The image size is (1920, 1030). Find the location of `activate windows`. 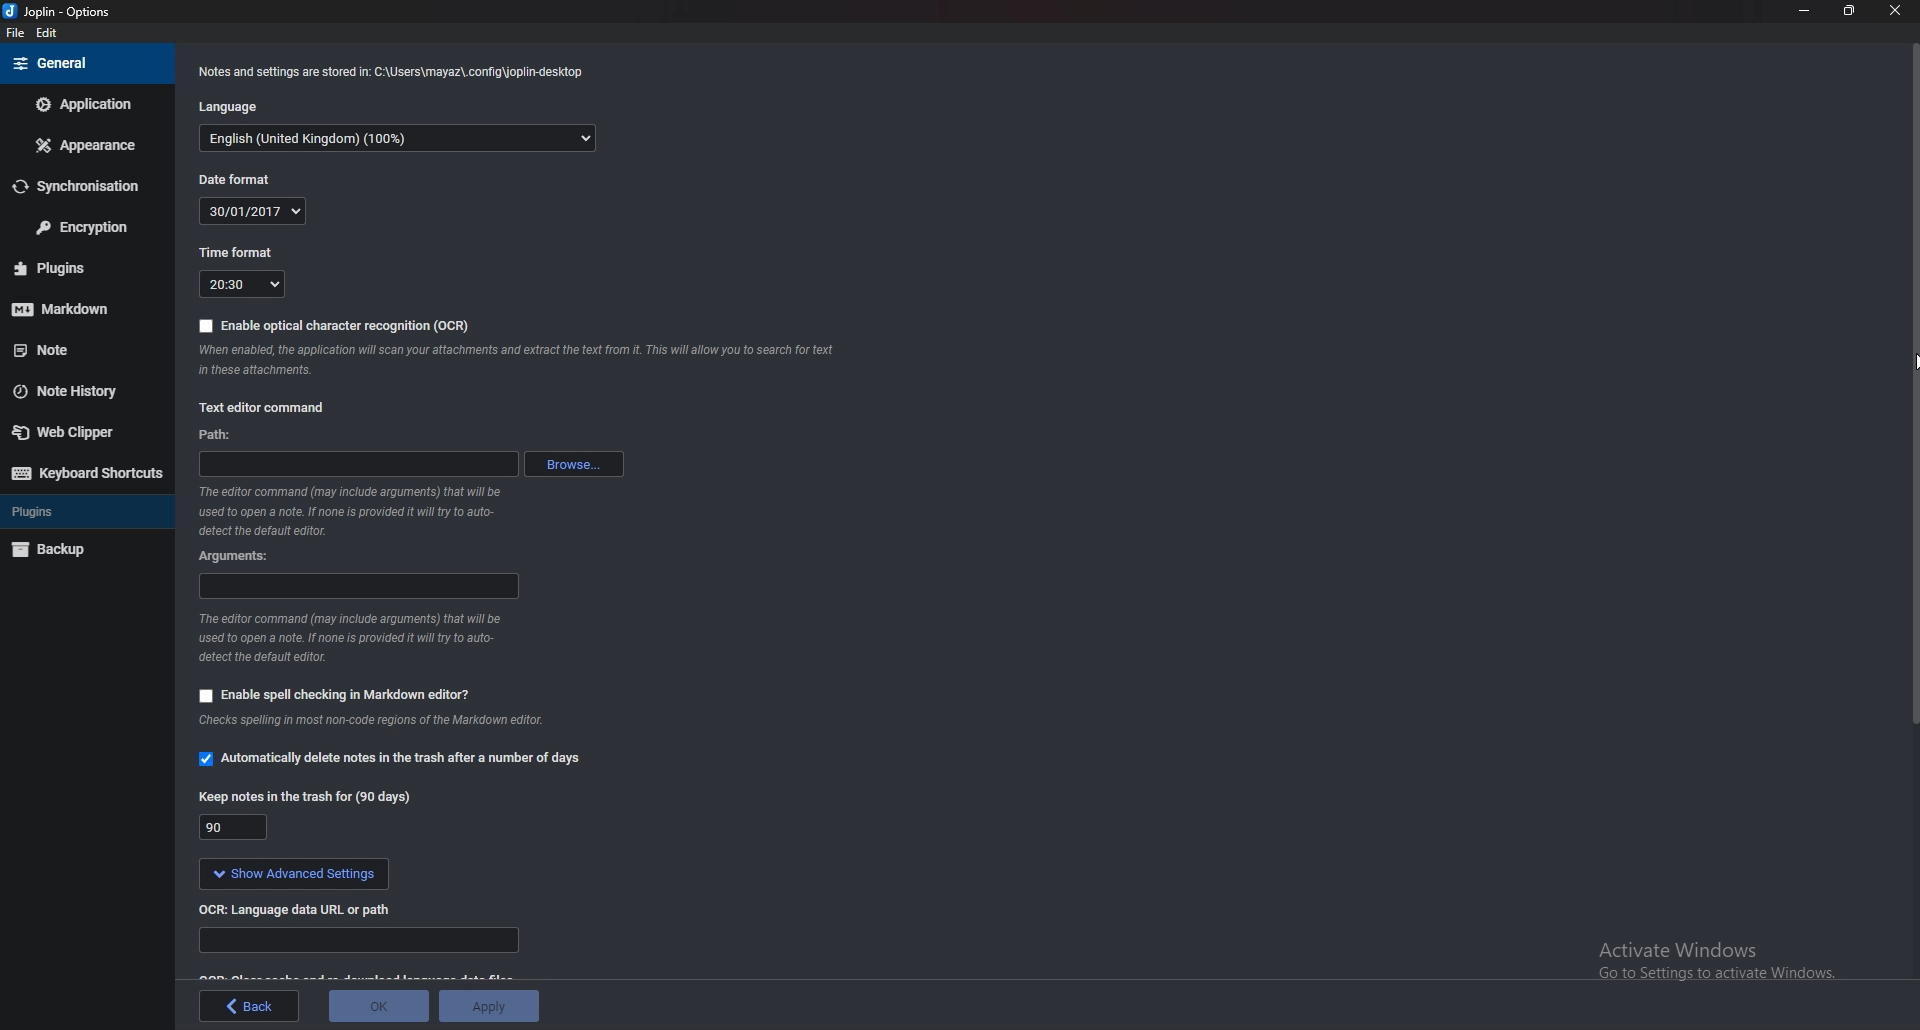

activate windows is located at coordinates (1704, 954).